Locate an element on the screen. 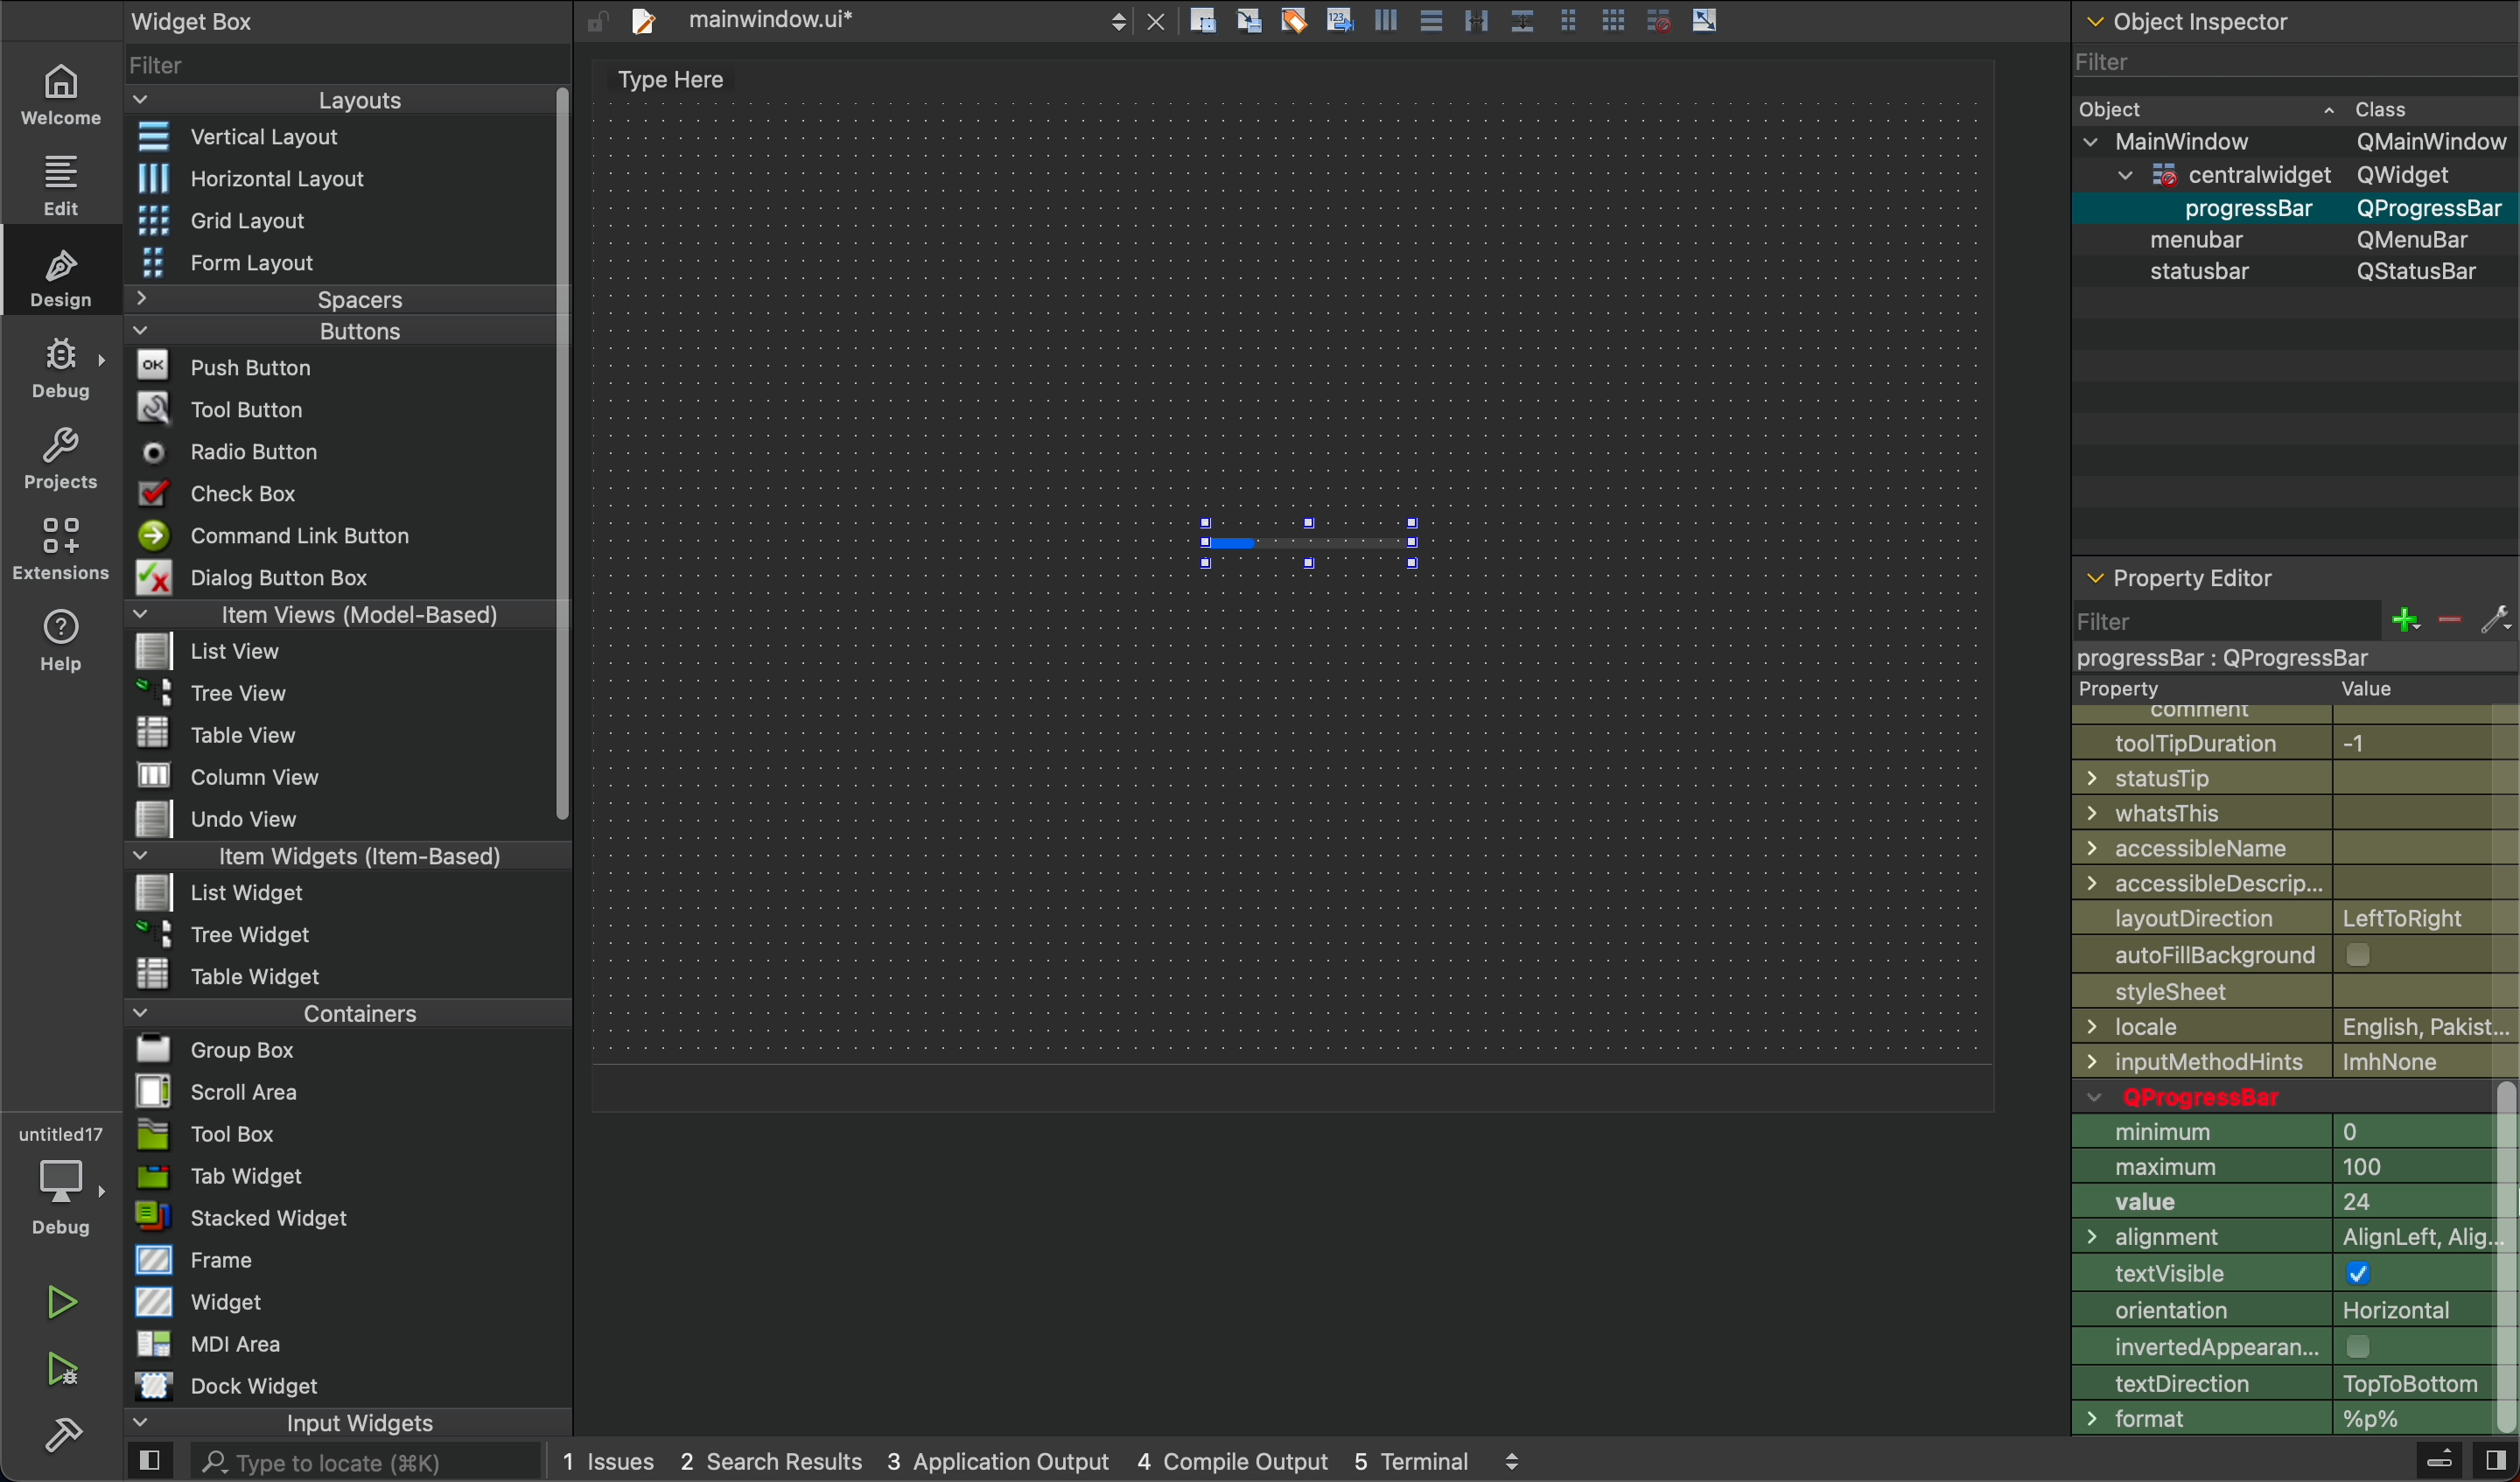 The image size is (2520, 1482). search here is located at coordinates (364, 1463).